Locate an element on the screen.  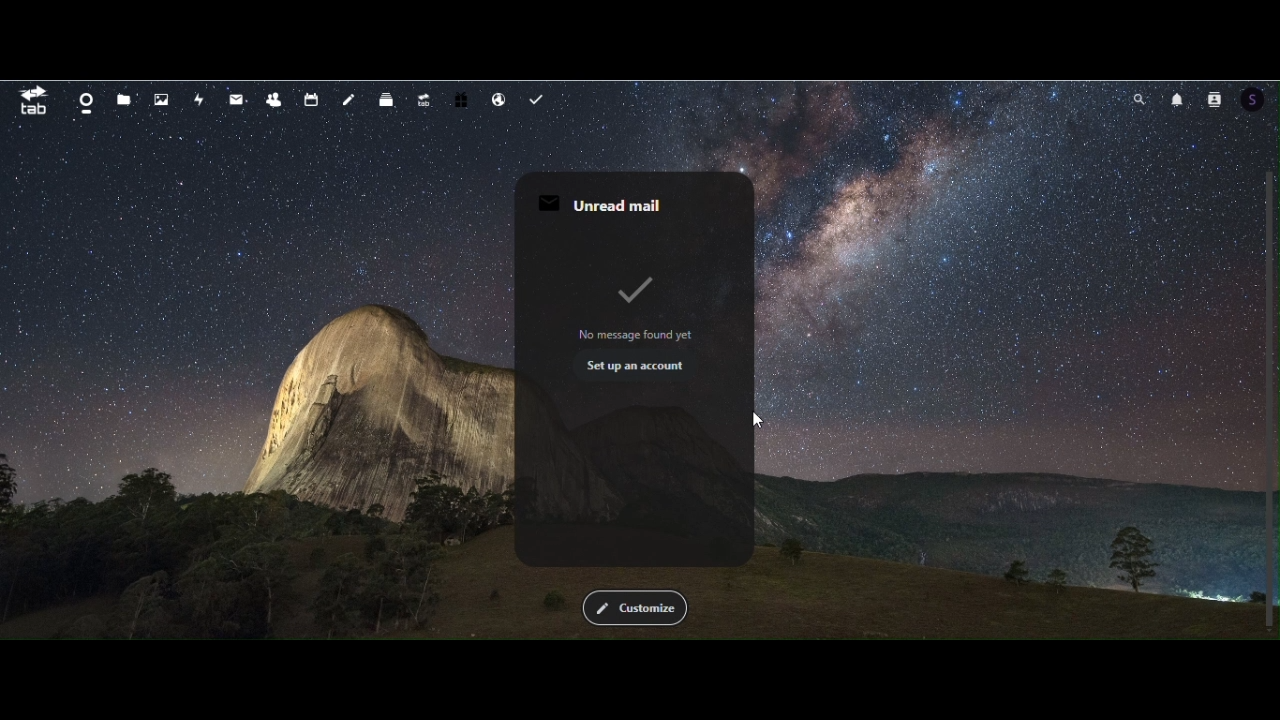
upgrade is located at coordinates (426, 97).